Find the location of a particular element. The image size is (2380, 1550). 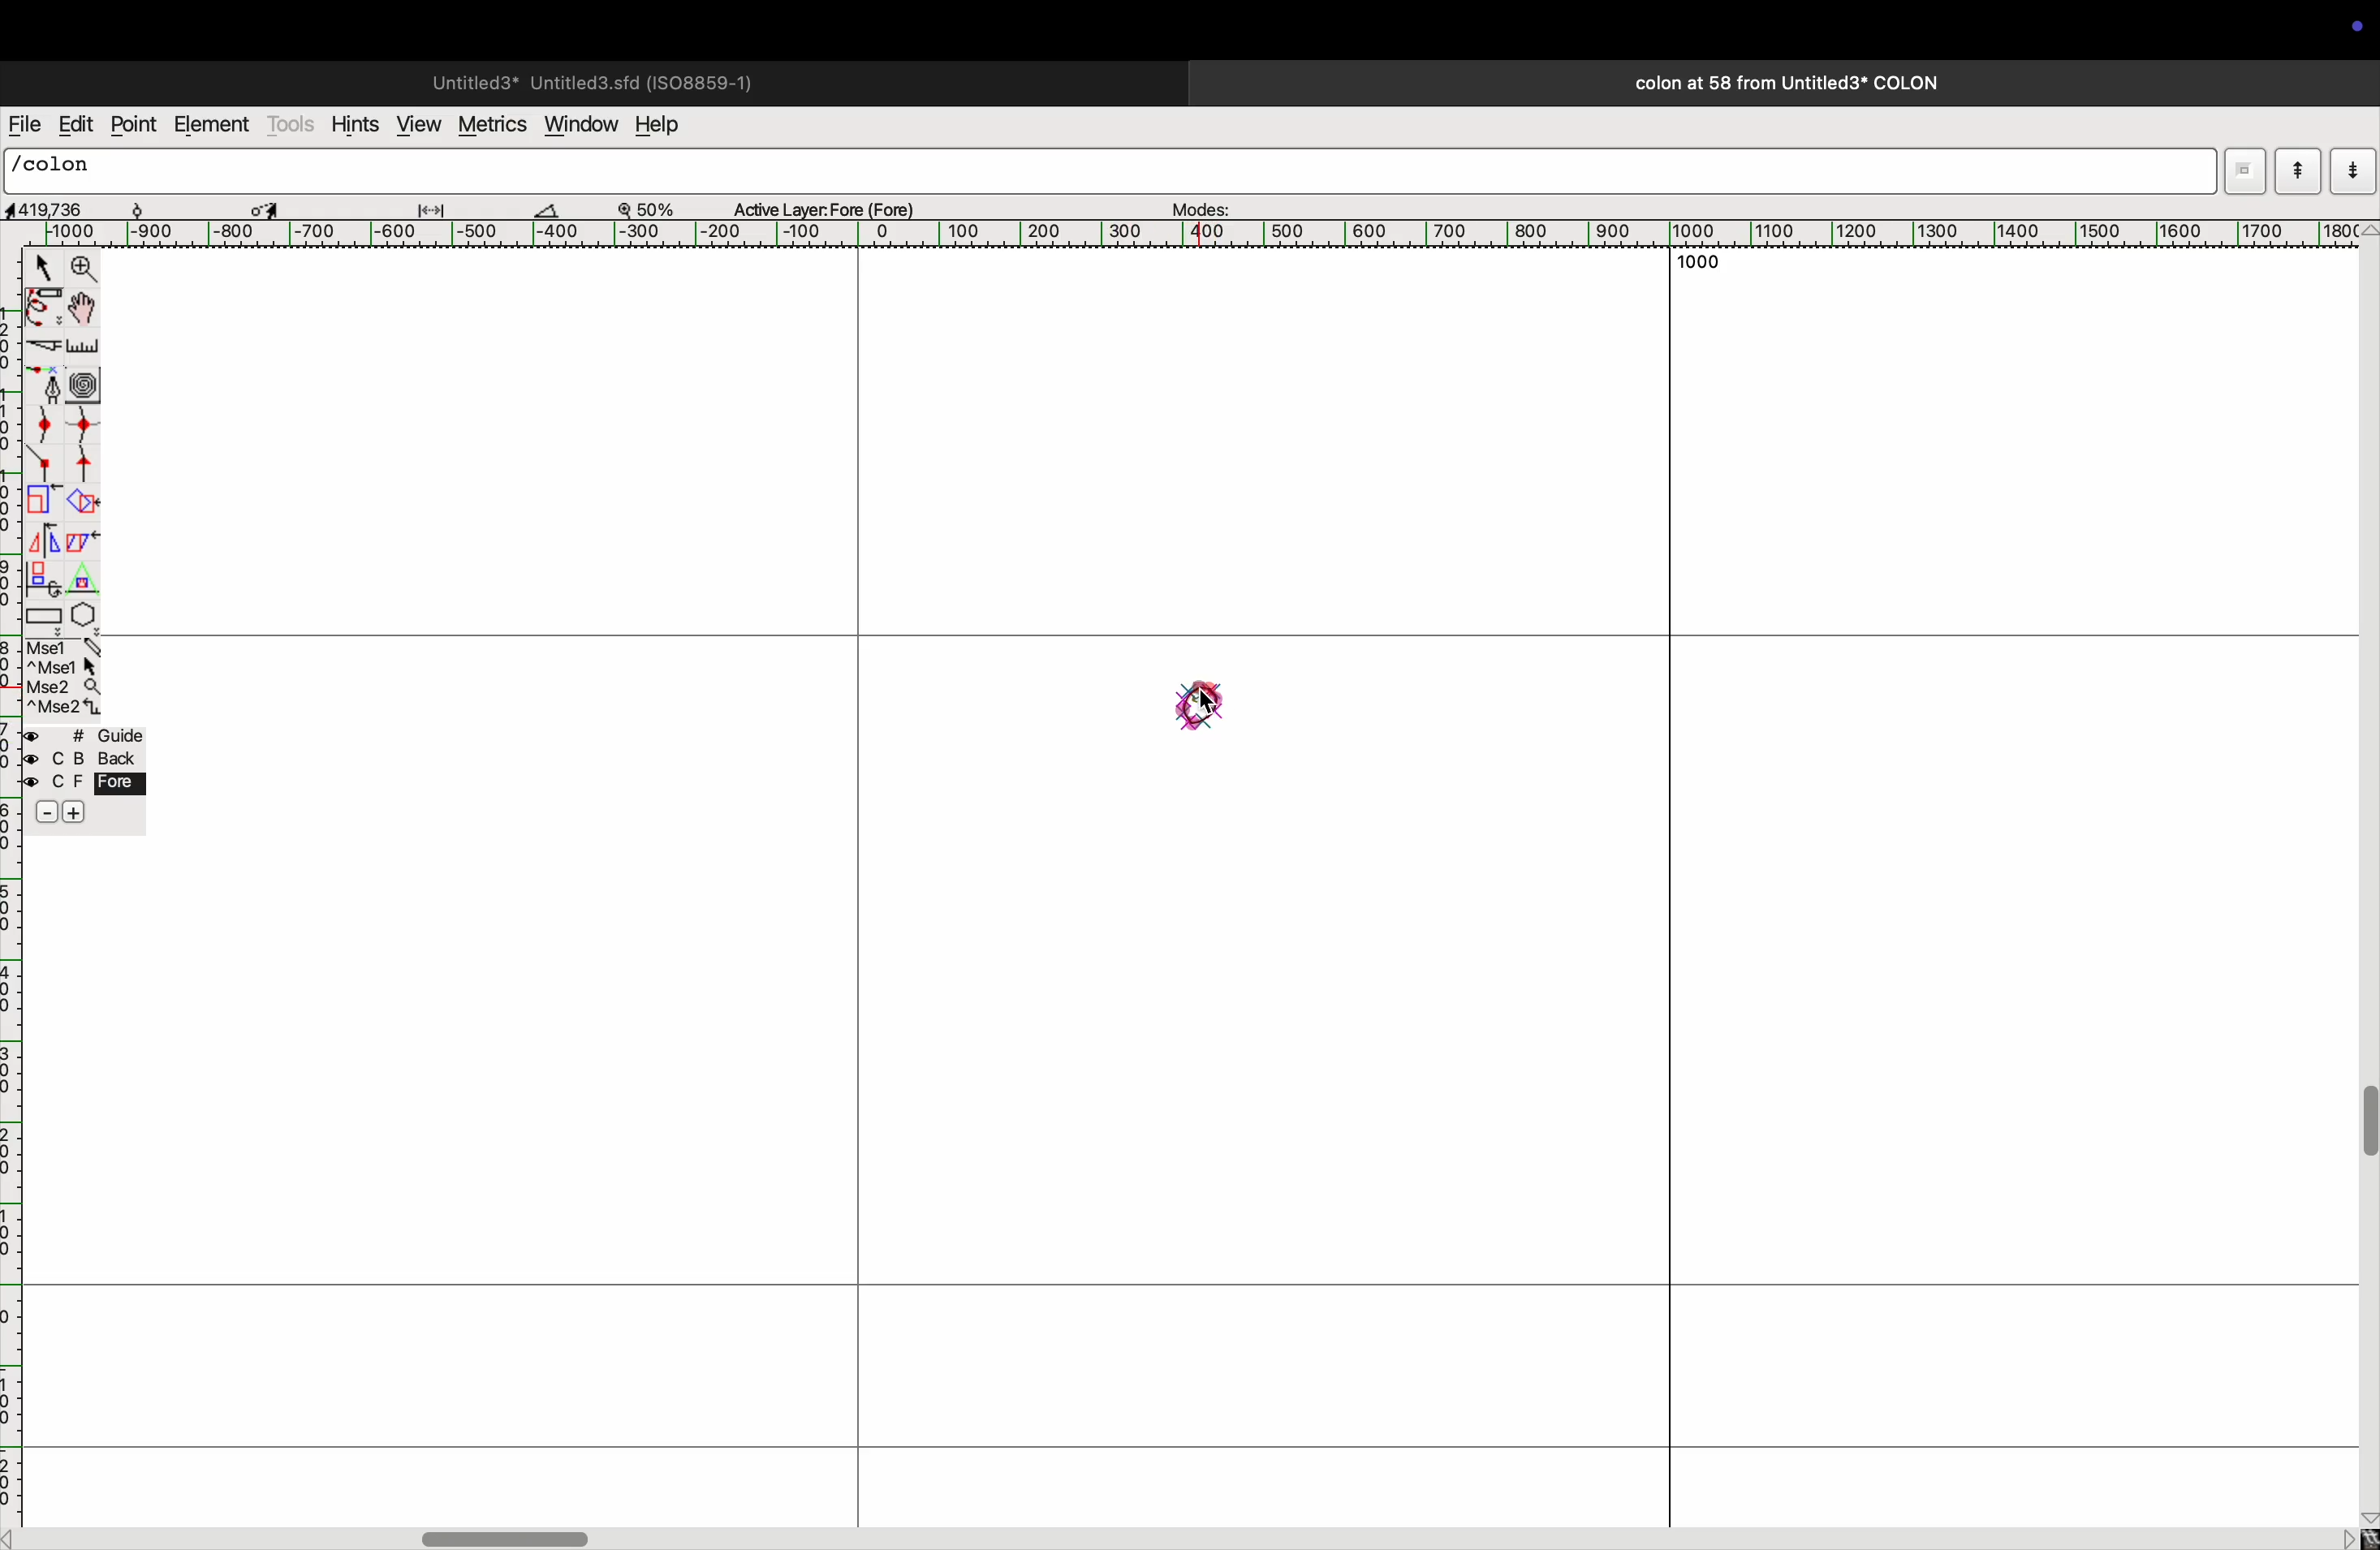

extract is located at coordinates (82, 503).